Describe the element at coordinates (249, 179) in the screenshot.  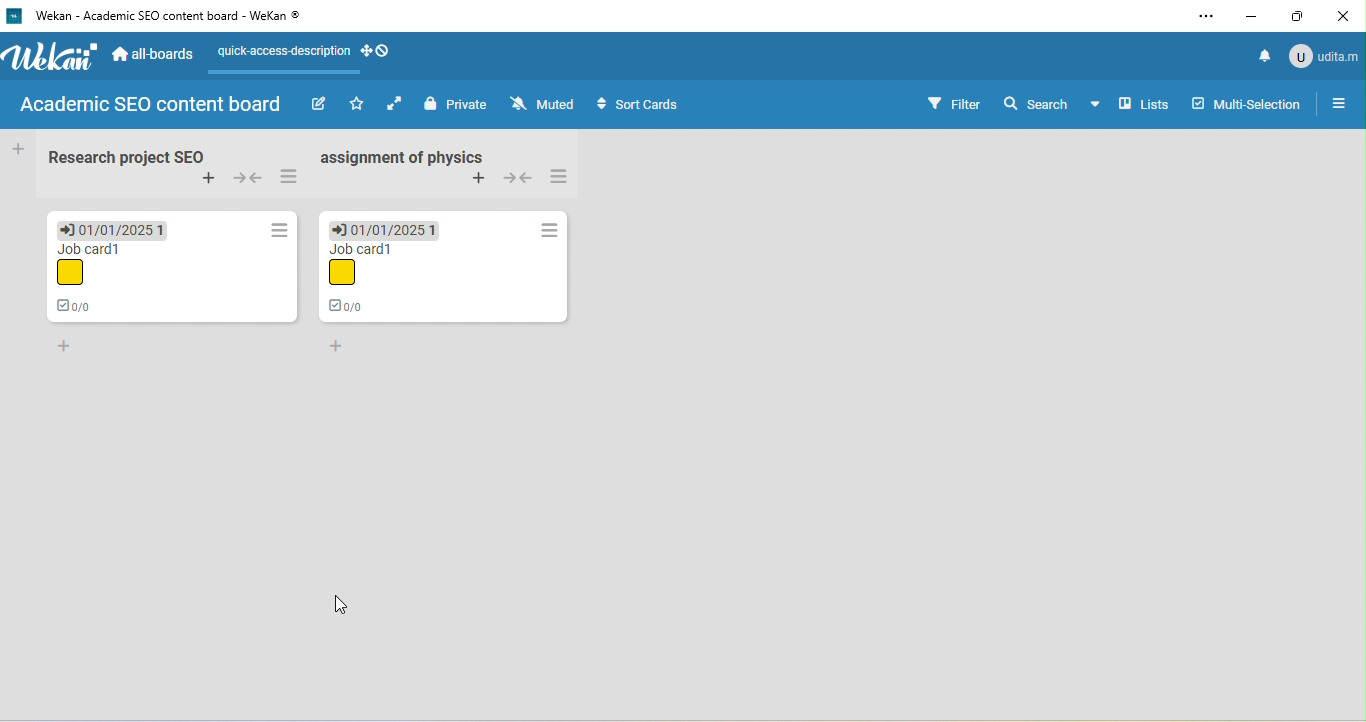
I see `collapse` at that location.